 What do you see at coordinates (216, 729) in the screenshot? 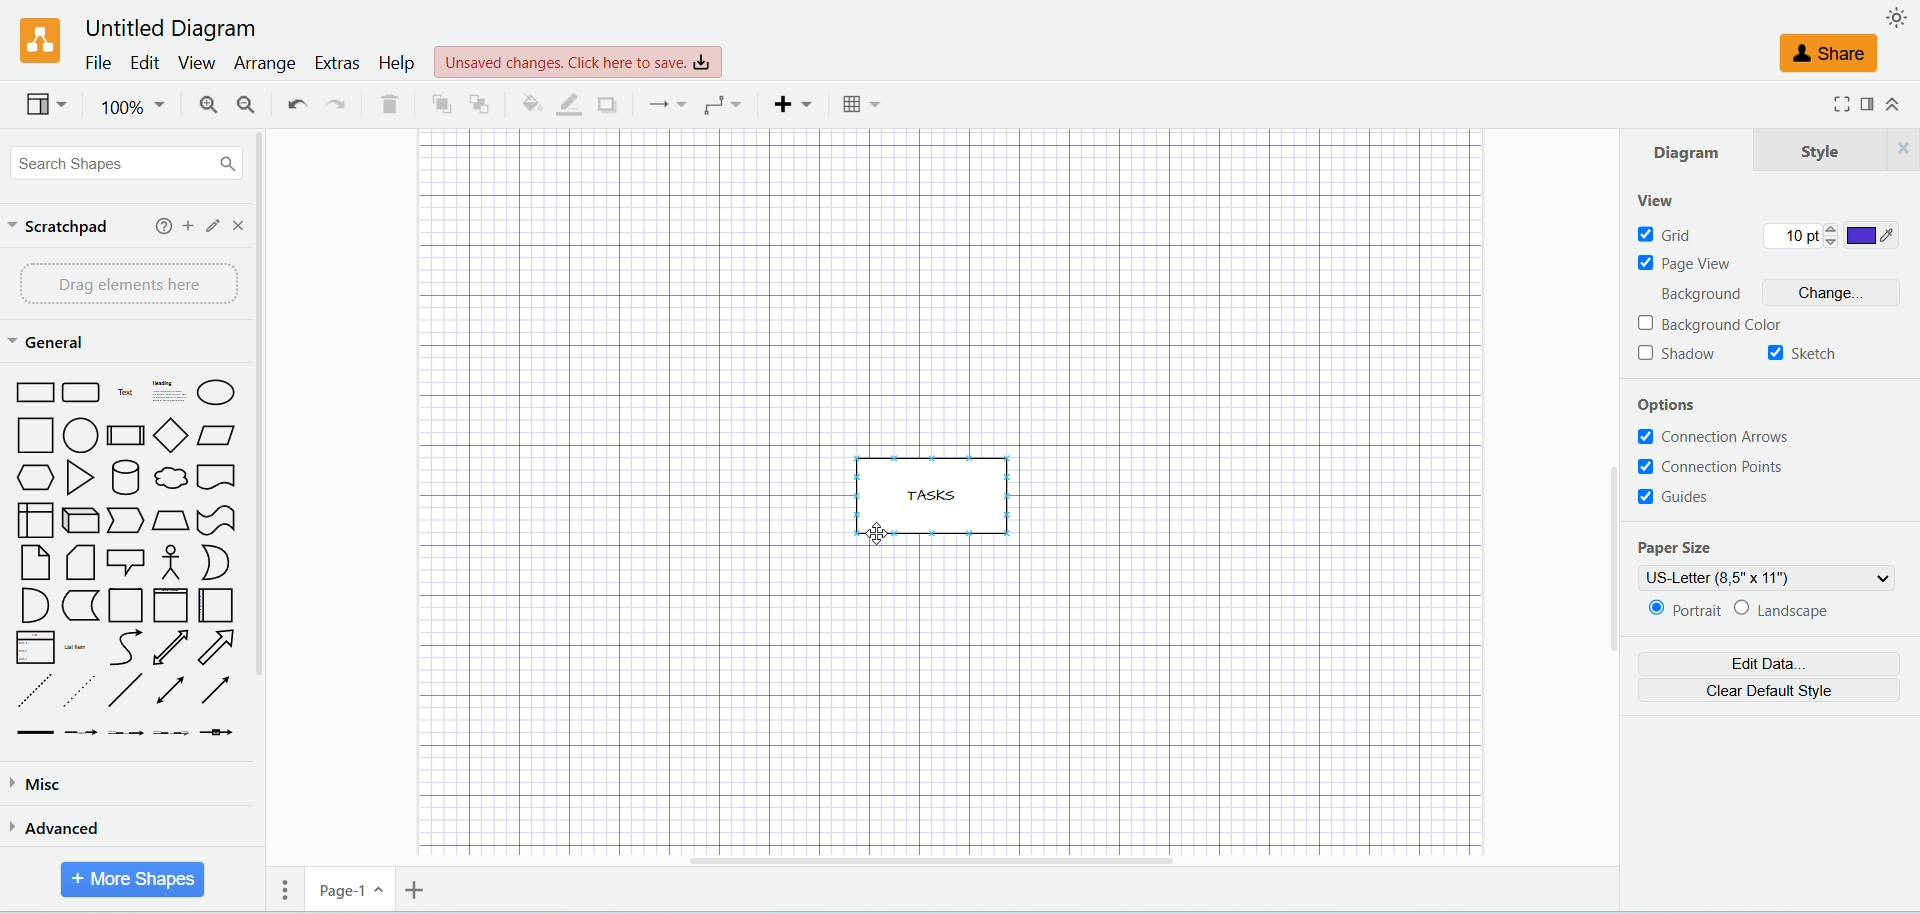
I see `Connector with symbol` at bounding box center [216, 729].